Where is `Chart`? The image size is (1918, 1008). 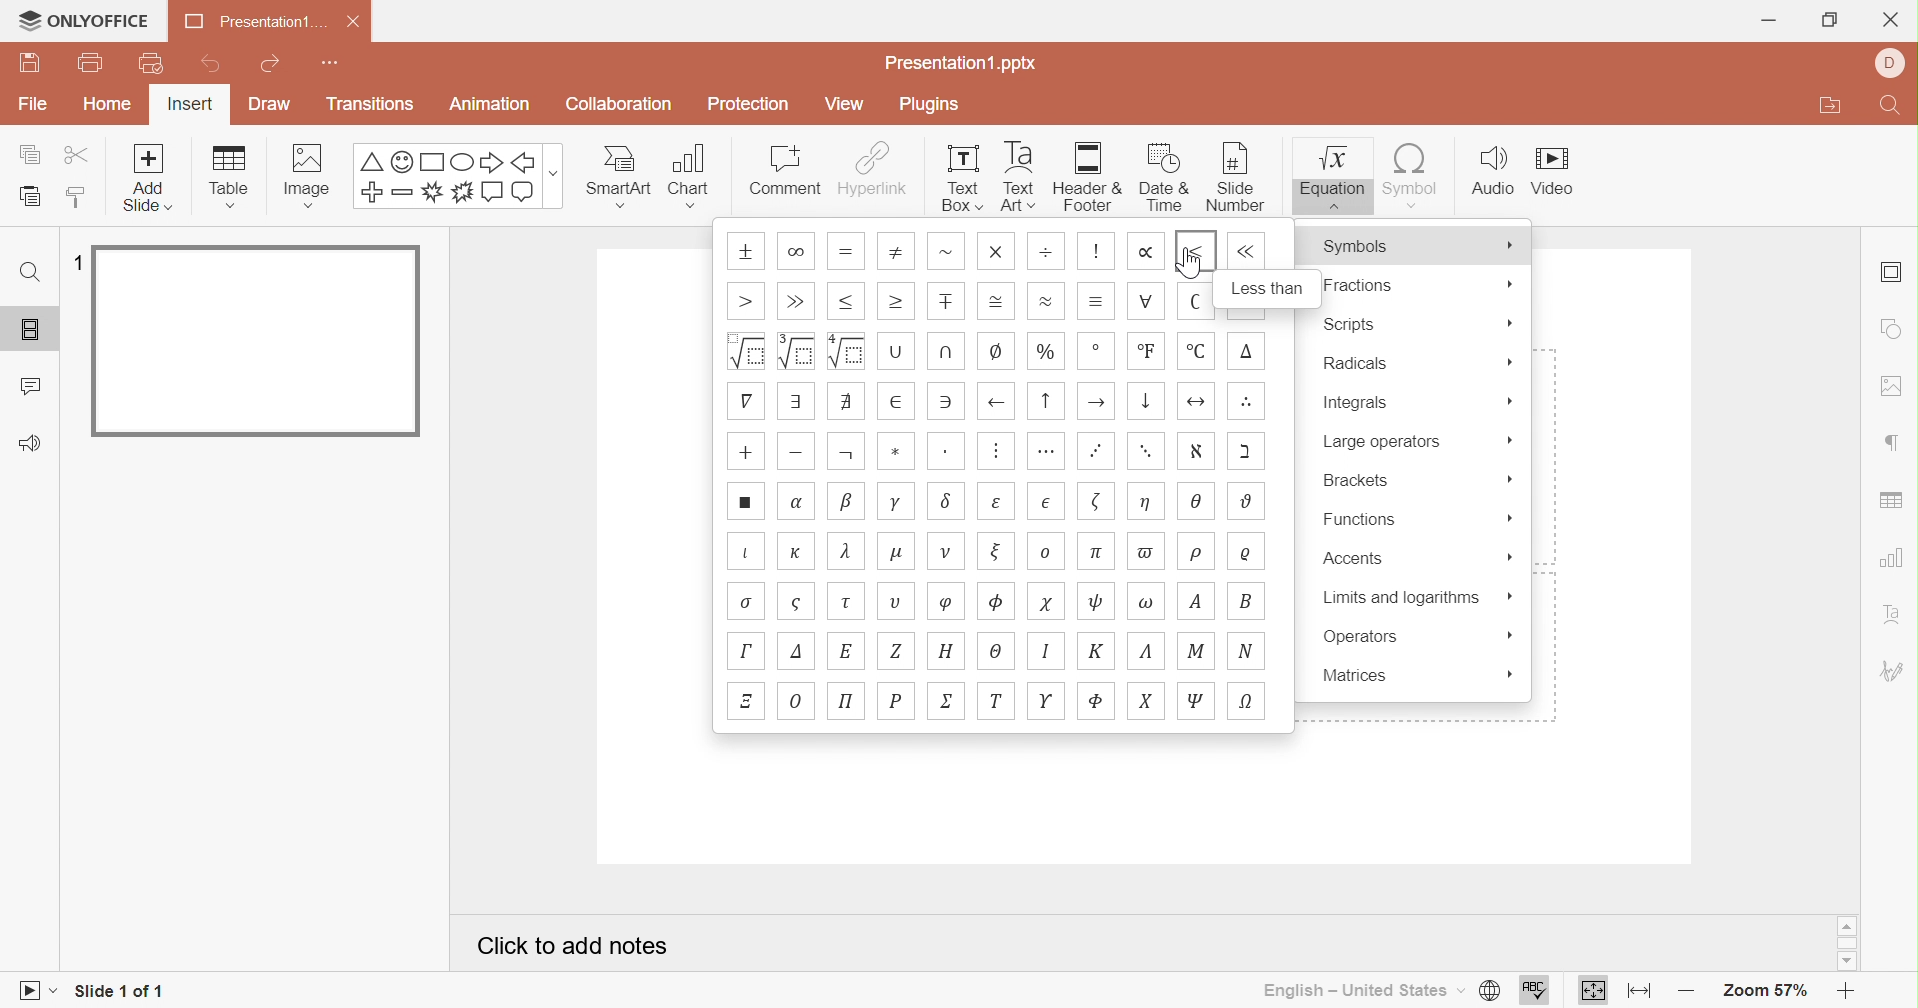
Chart is located at coordinates (692, 174).